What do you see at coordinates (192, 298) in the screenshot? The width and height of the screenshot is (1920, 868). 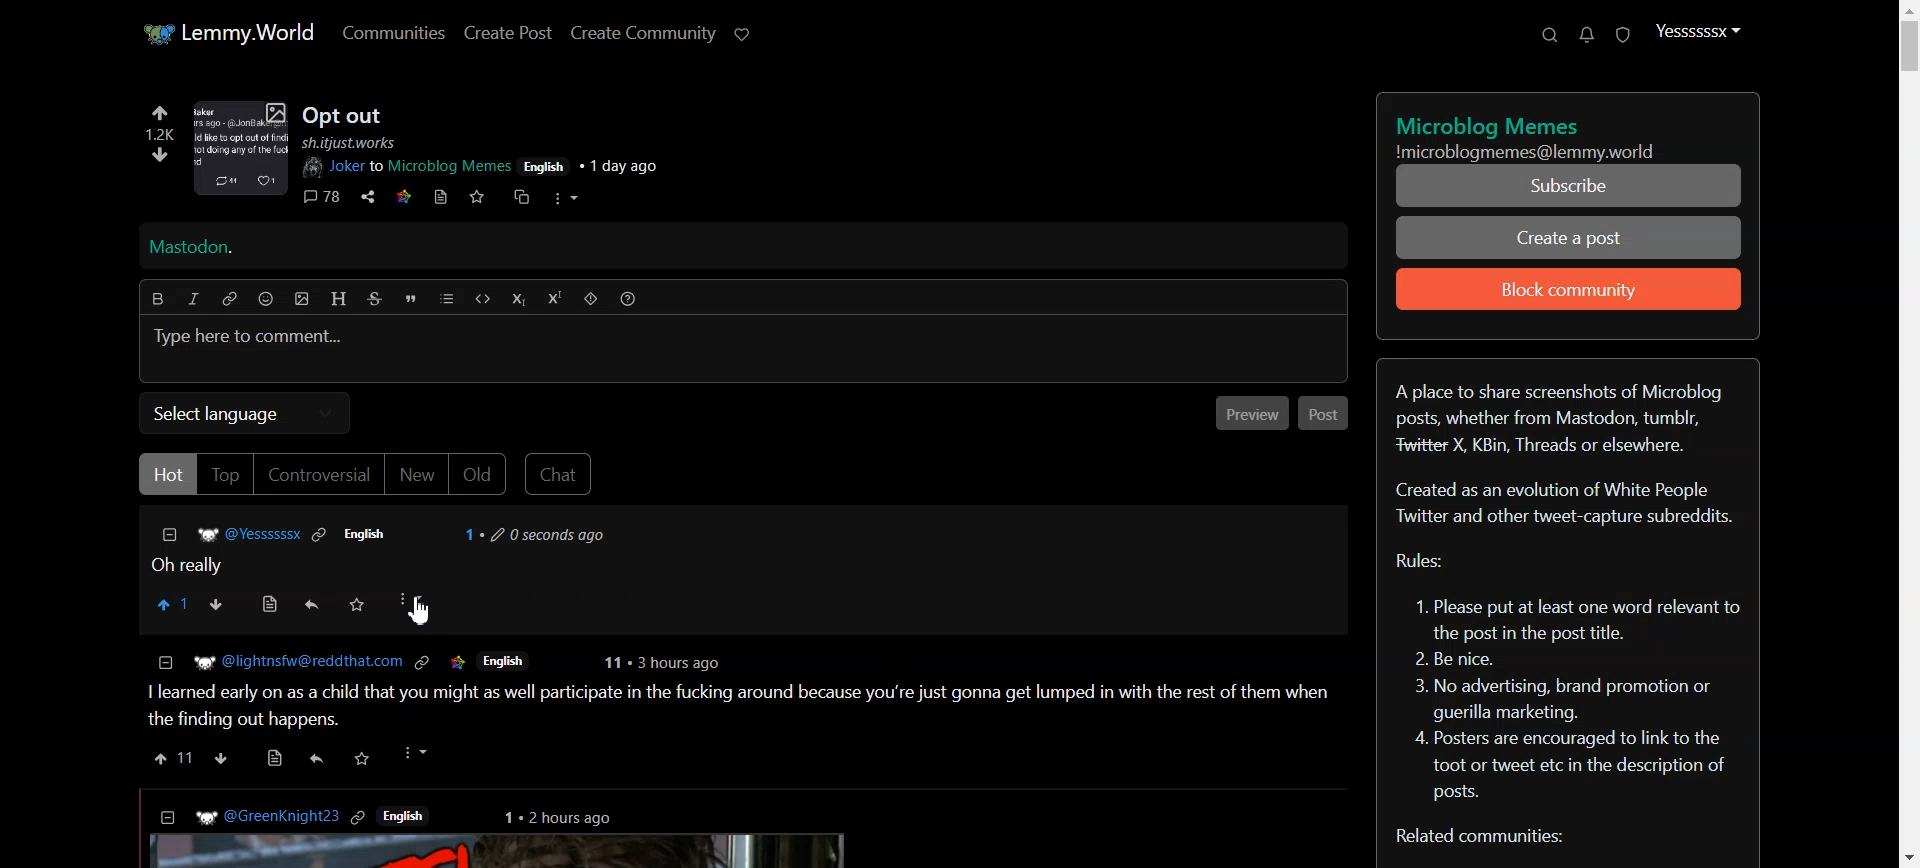 I see `Italic` at bounding box center [192, 298].